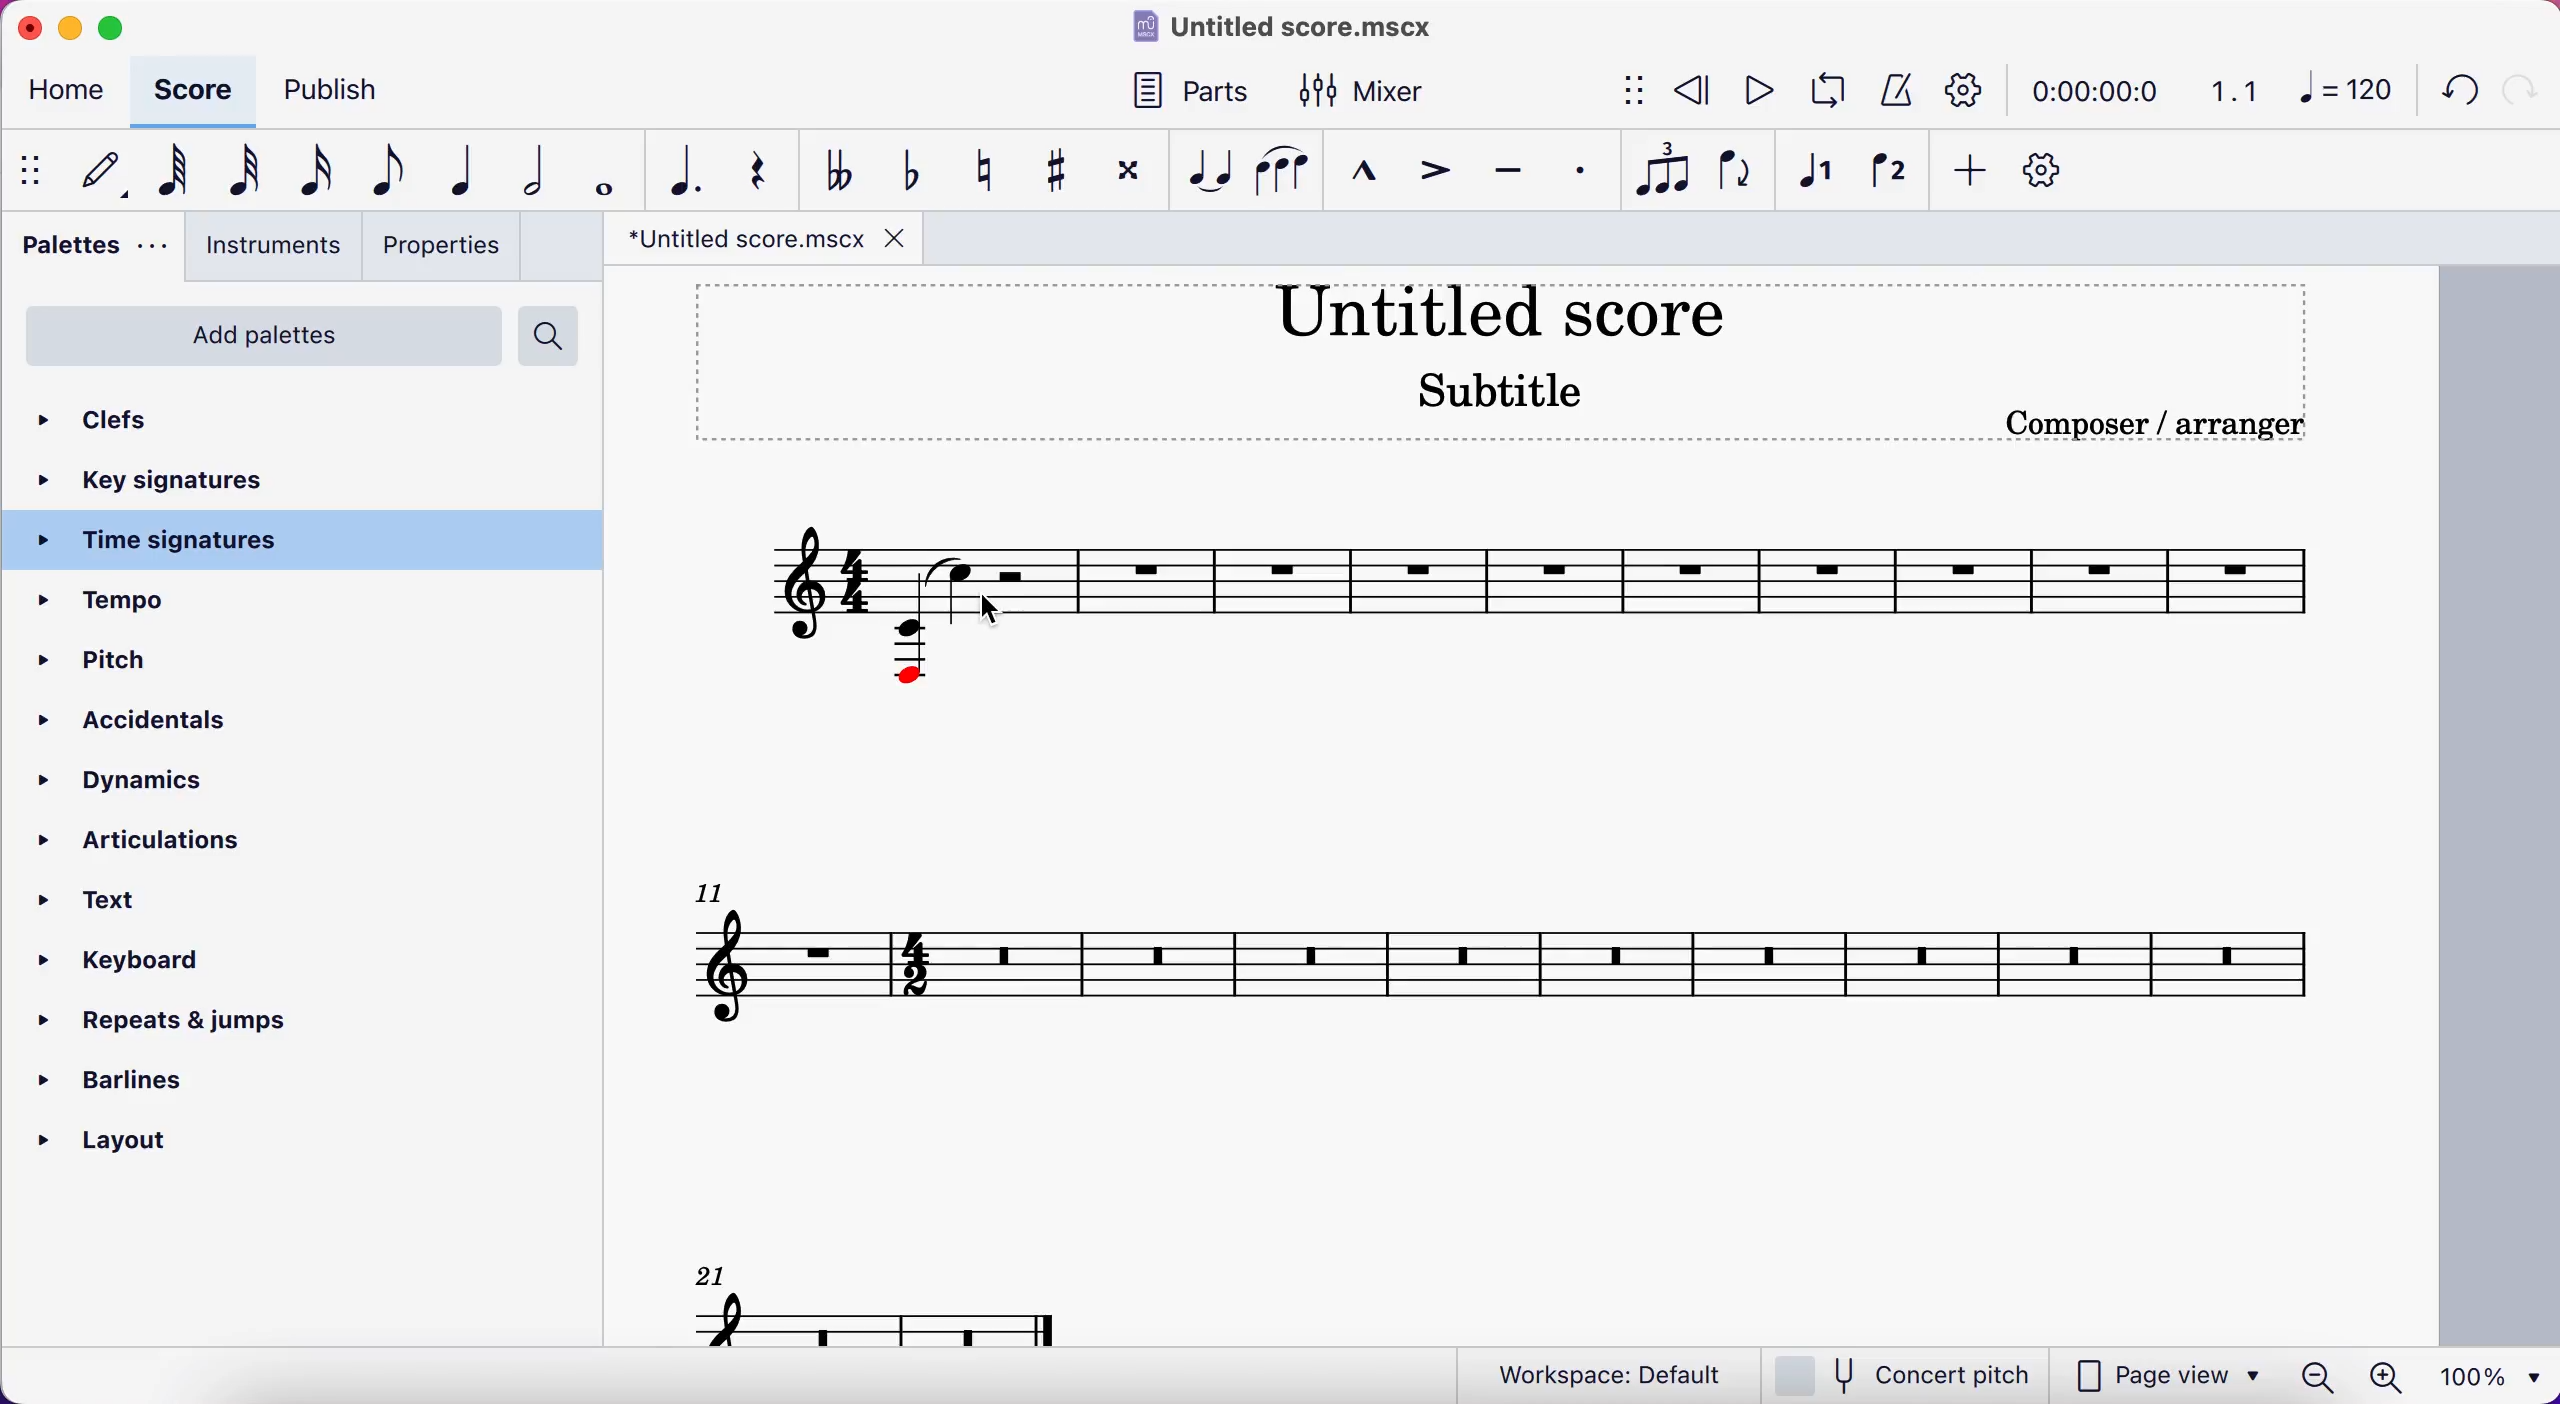  Describe the element at coordinates (1205, 172) in the screenshot. I see `tie` at that location.